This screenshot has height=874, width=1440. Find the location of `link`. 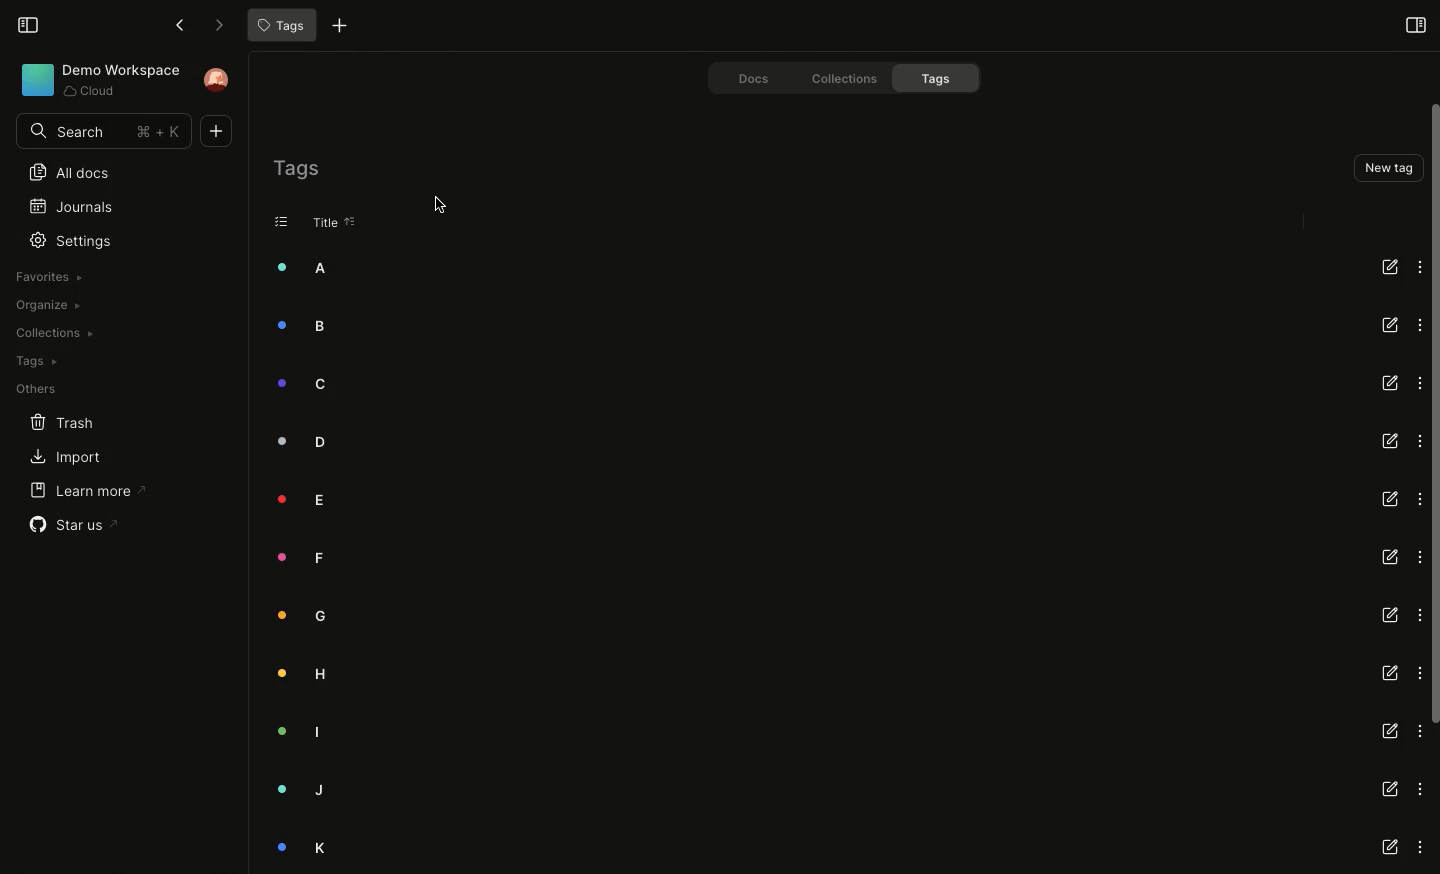

link is located at coordinates (1390, 787).